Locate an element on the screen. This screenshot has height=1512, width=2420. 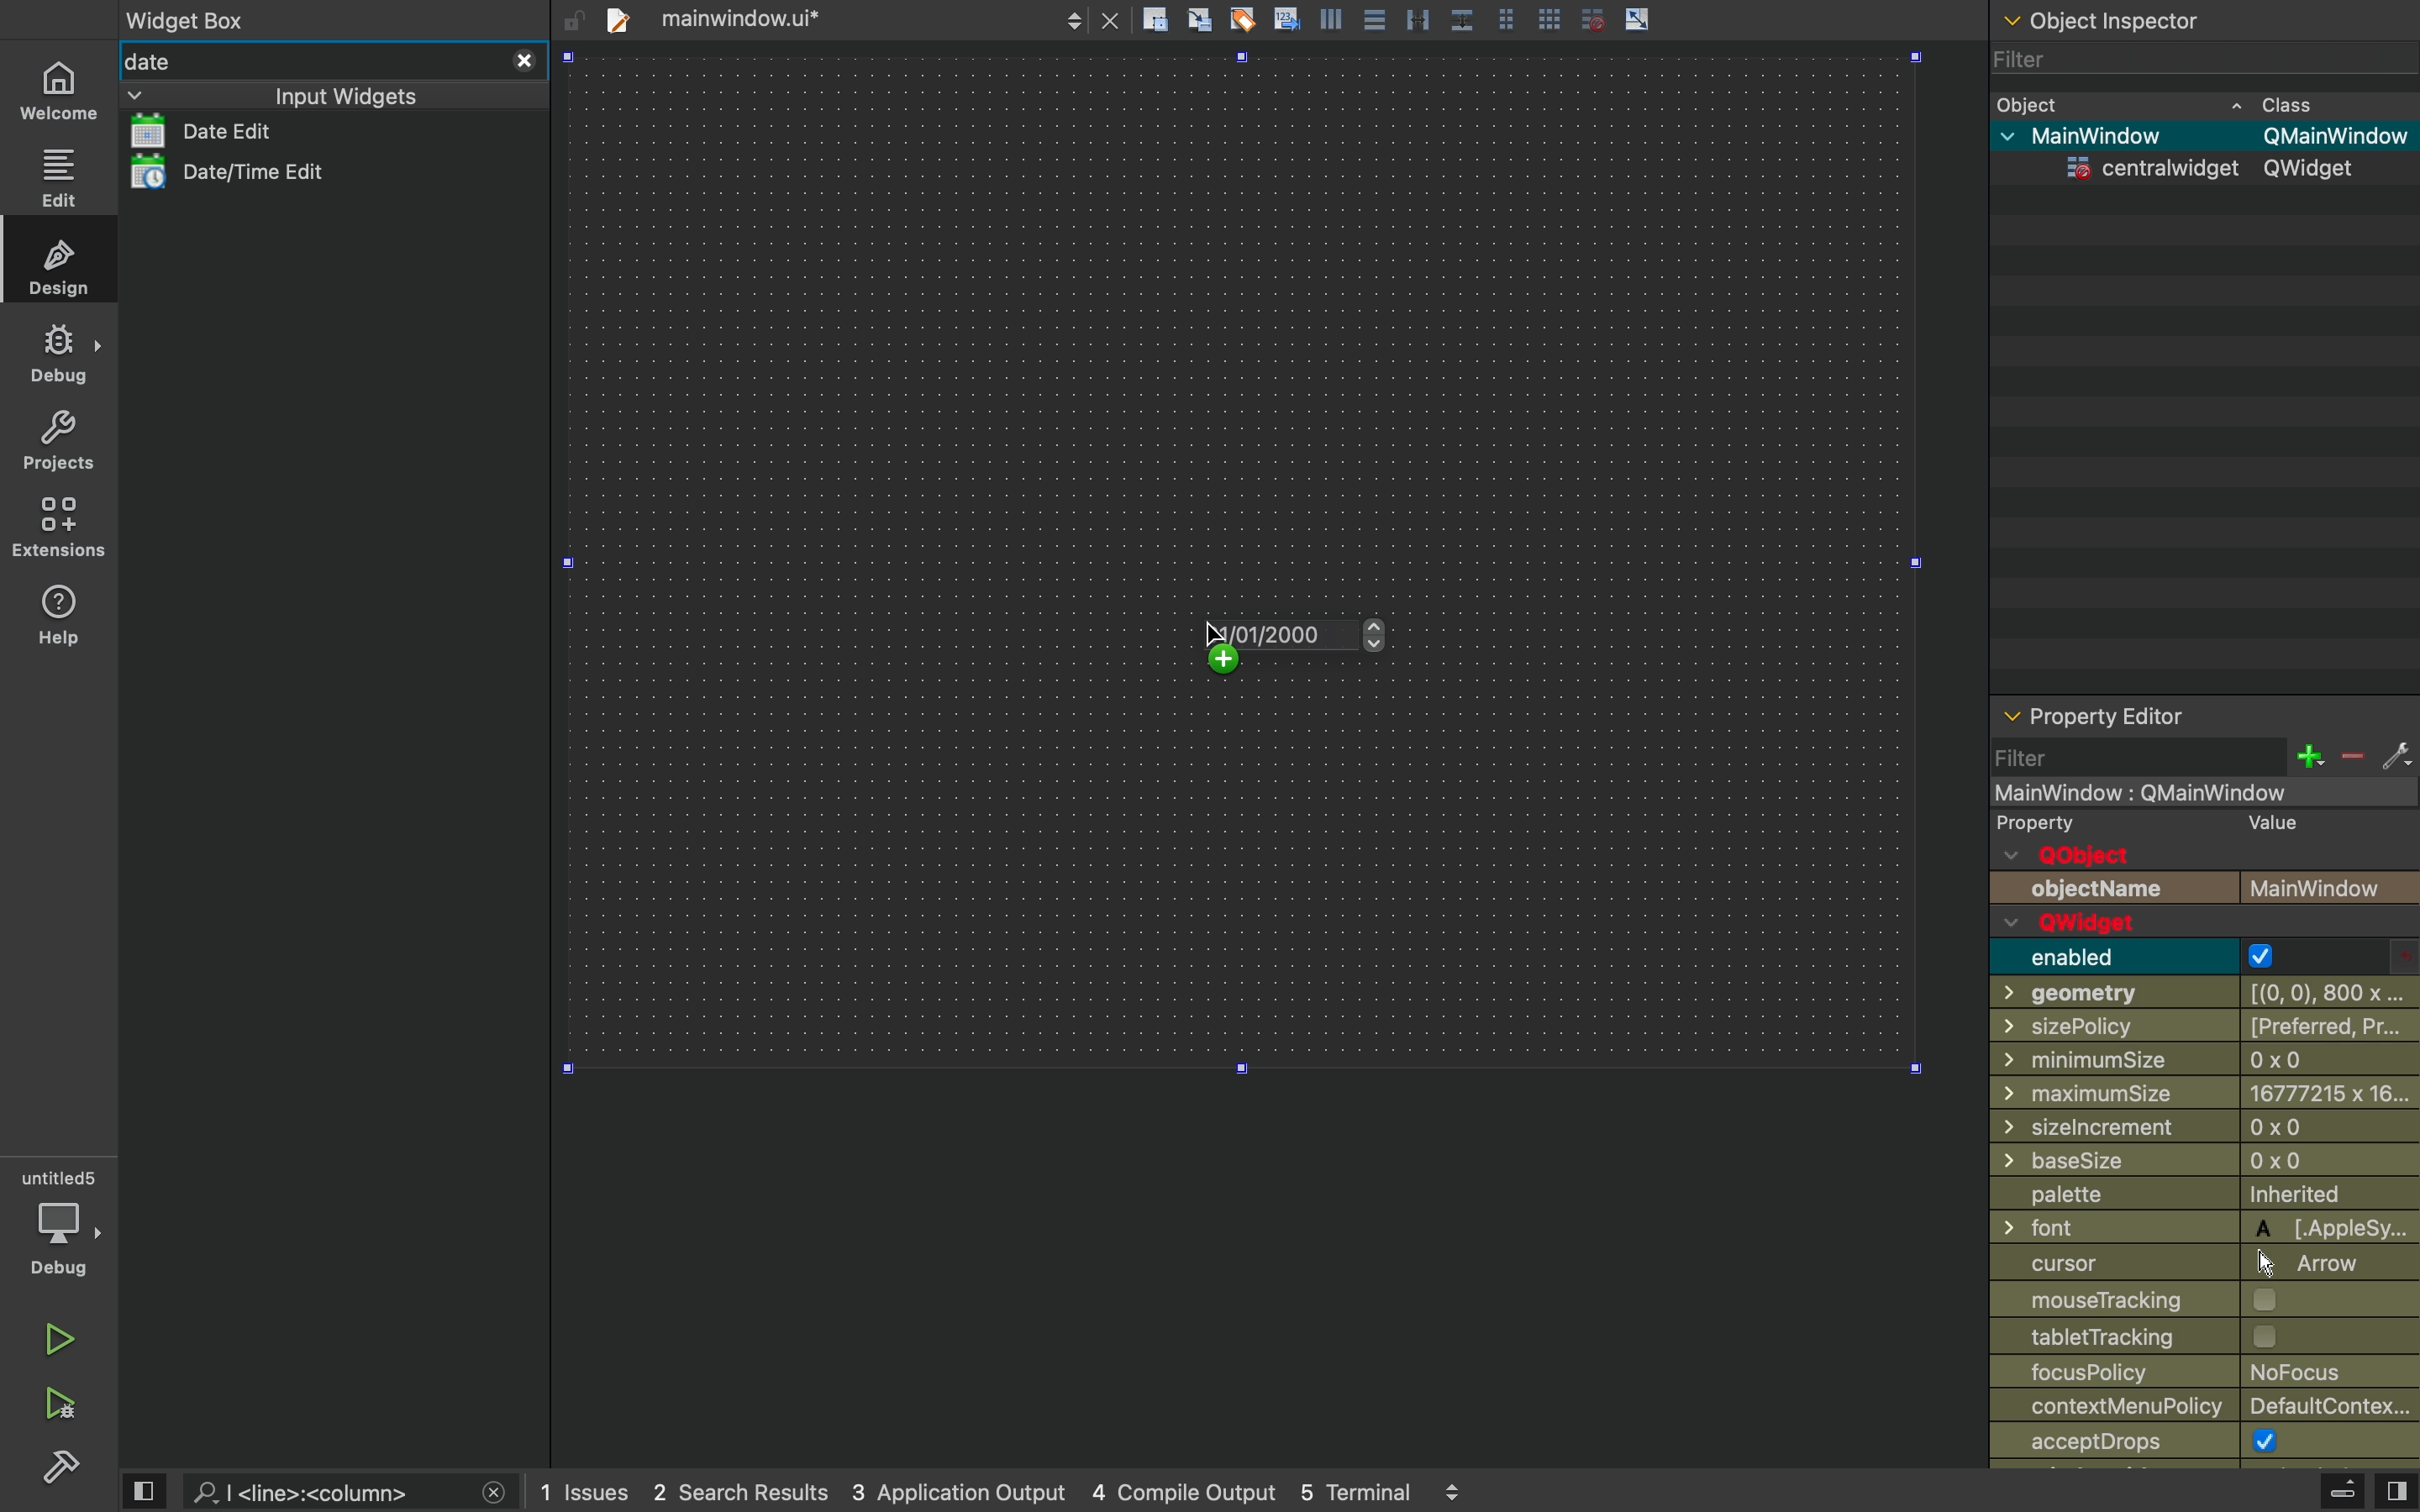
minus is located at coordinates (2352, 755).